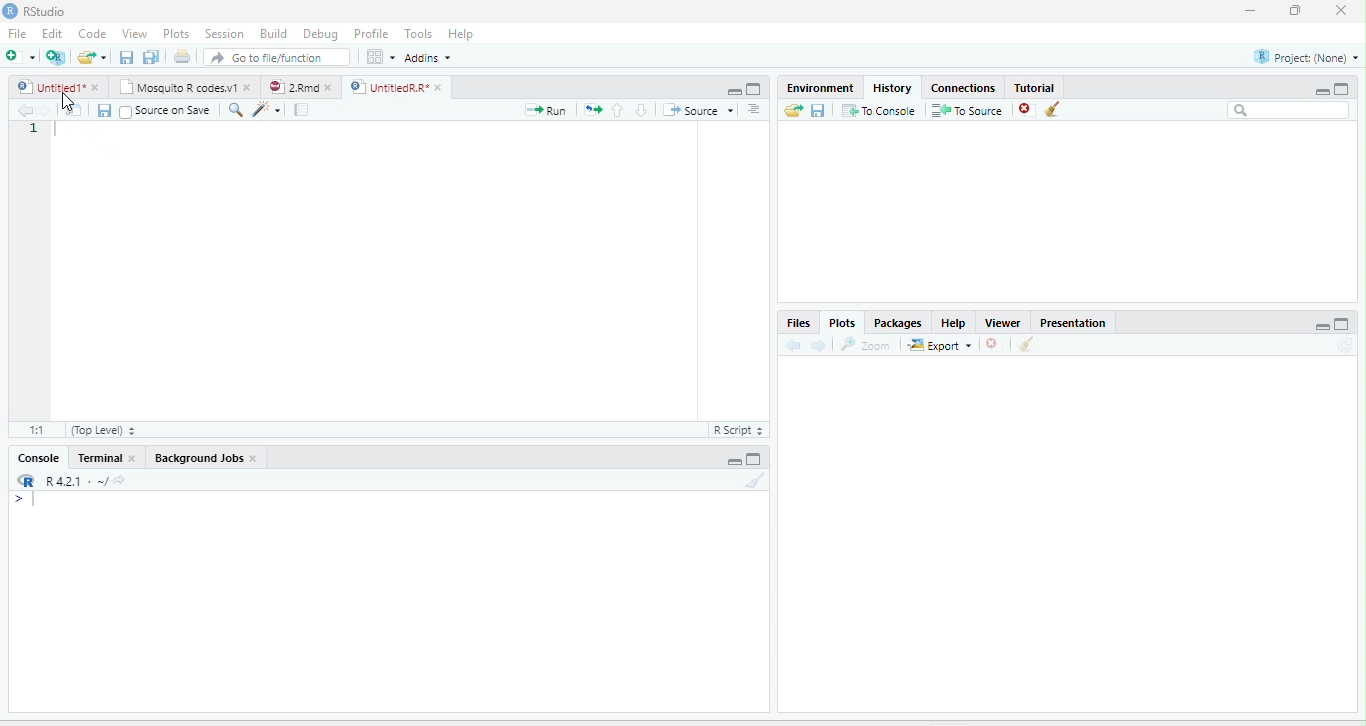 The width and height of the screenshot is (1366, 726). What do you see at coordinates (897, 322) in the screenshot?
I see `Packages` at bounding box center [897, 322].